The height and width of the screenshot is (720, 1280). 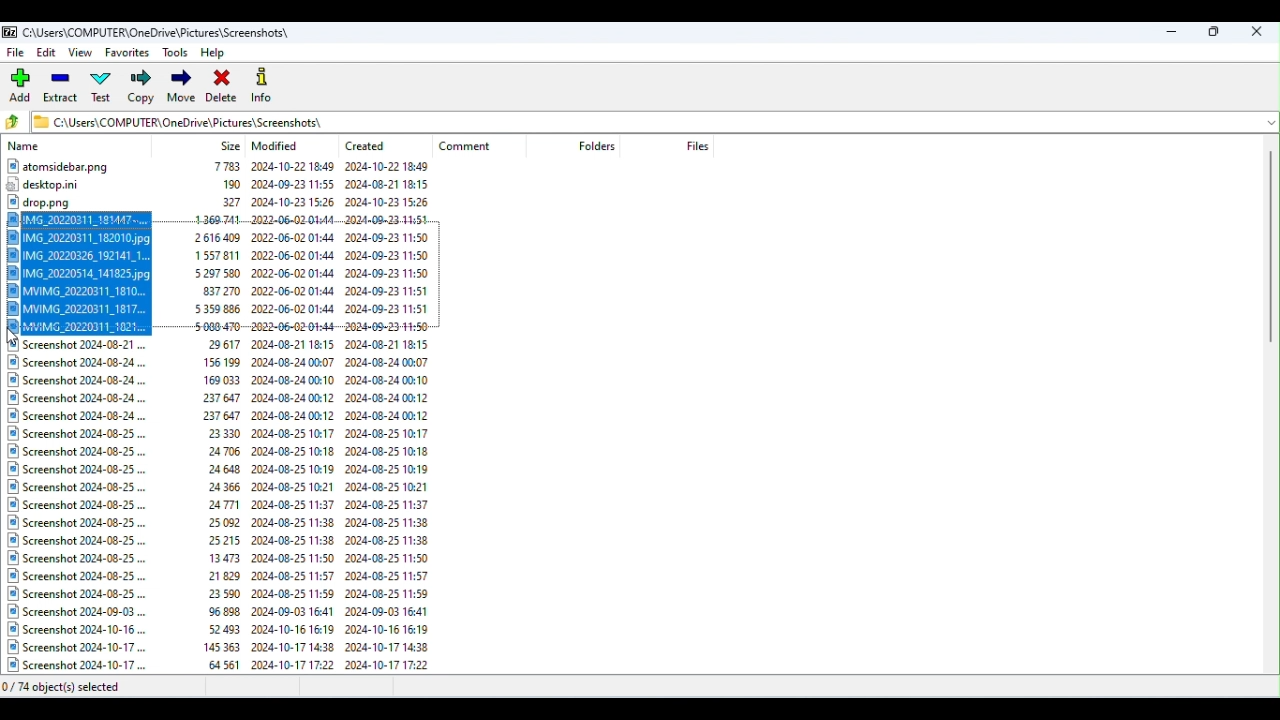 What do you see at coordinates (642, 688) in the screenshot?
I see `Status bar` at bounding box center [642, 688].